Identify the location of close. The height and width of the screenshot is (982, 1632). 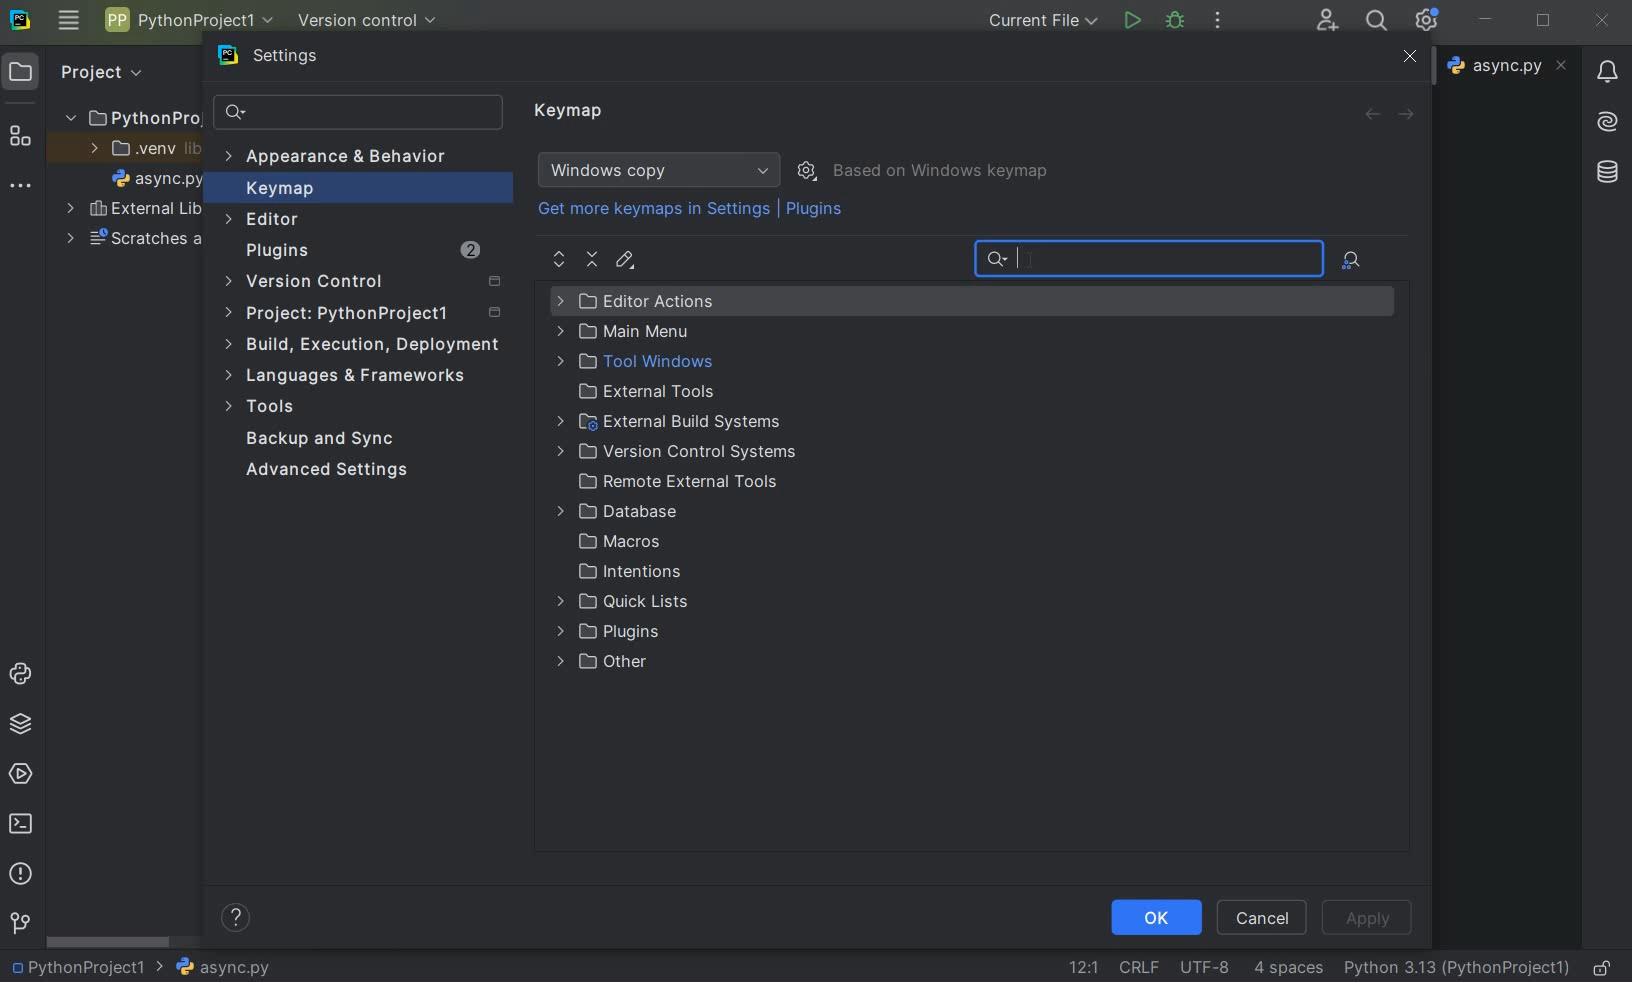
(1407, 58).